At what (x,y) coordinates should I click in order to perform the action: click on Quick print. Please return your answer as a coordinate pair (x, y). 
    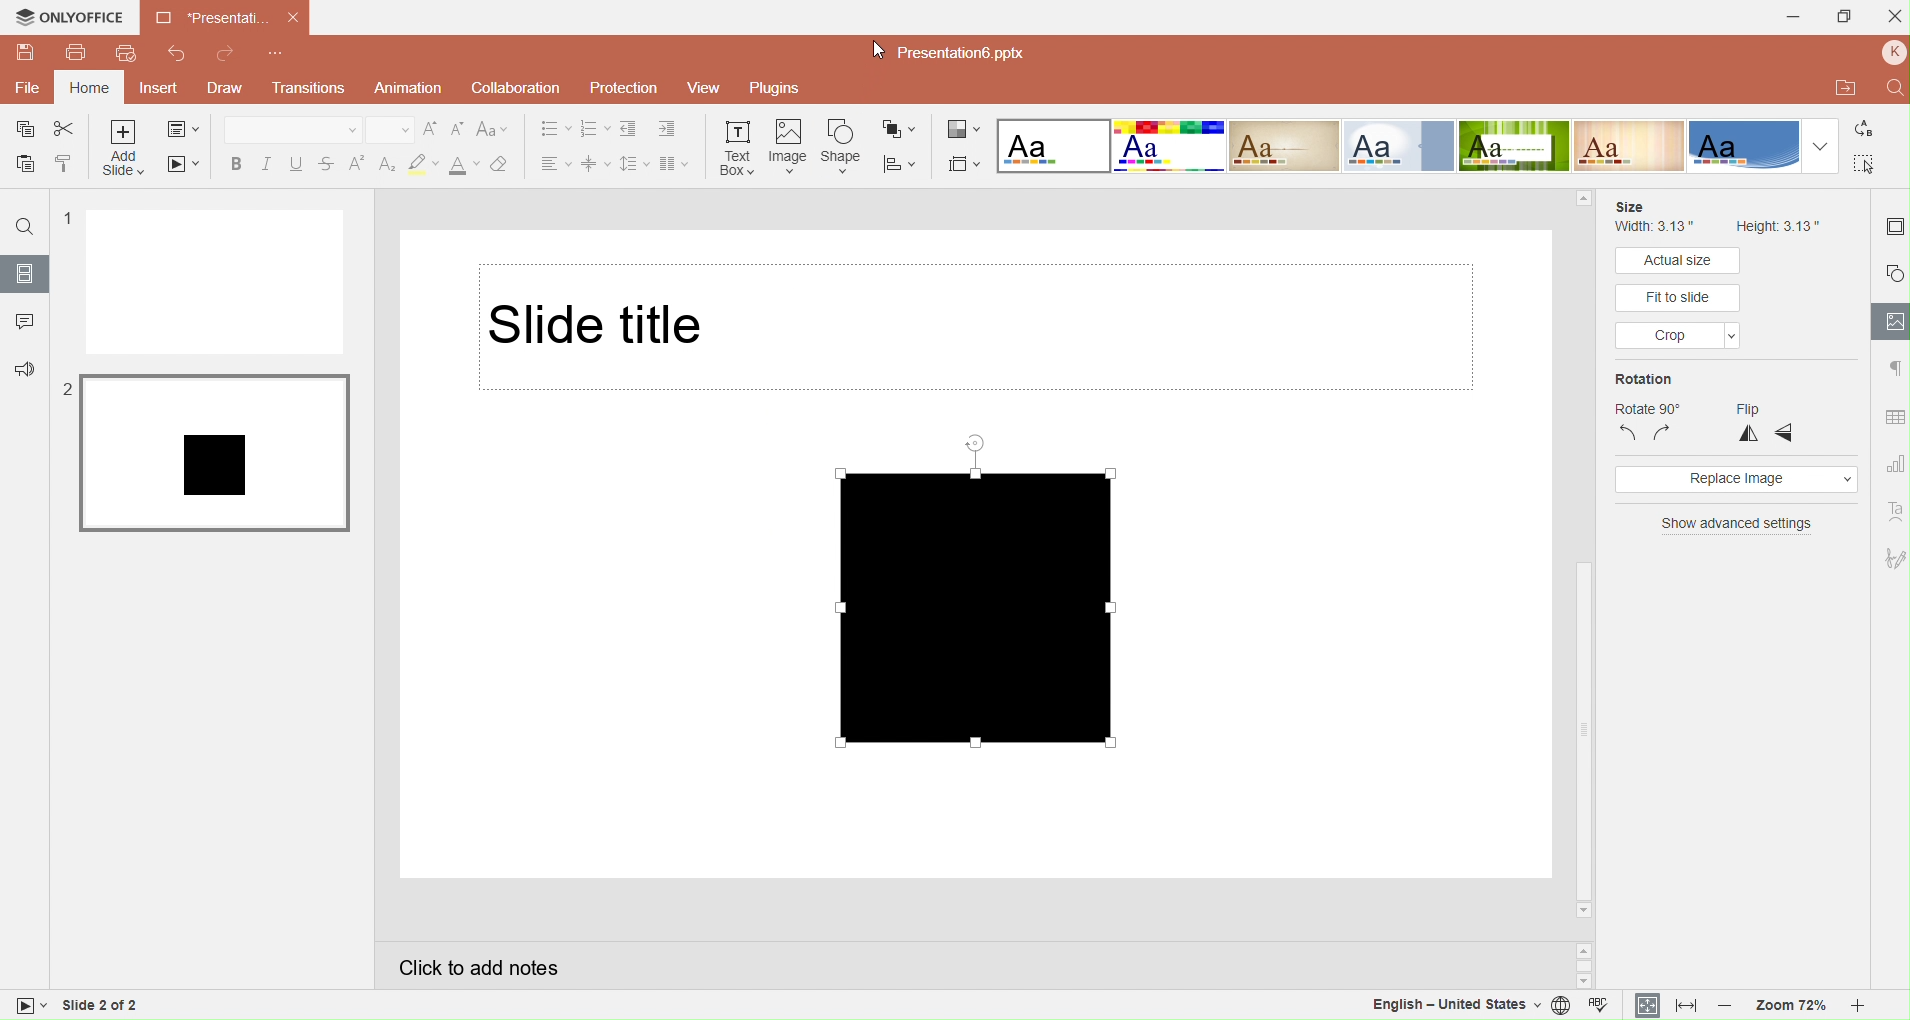
    Looking at the image, I should click on (125, 55).